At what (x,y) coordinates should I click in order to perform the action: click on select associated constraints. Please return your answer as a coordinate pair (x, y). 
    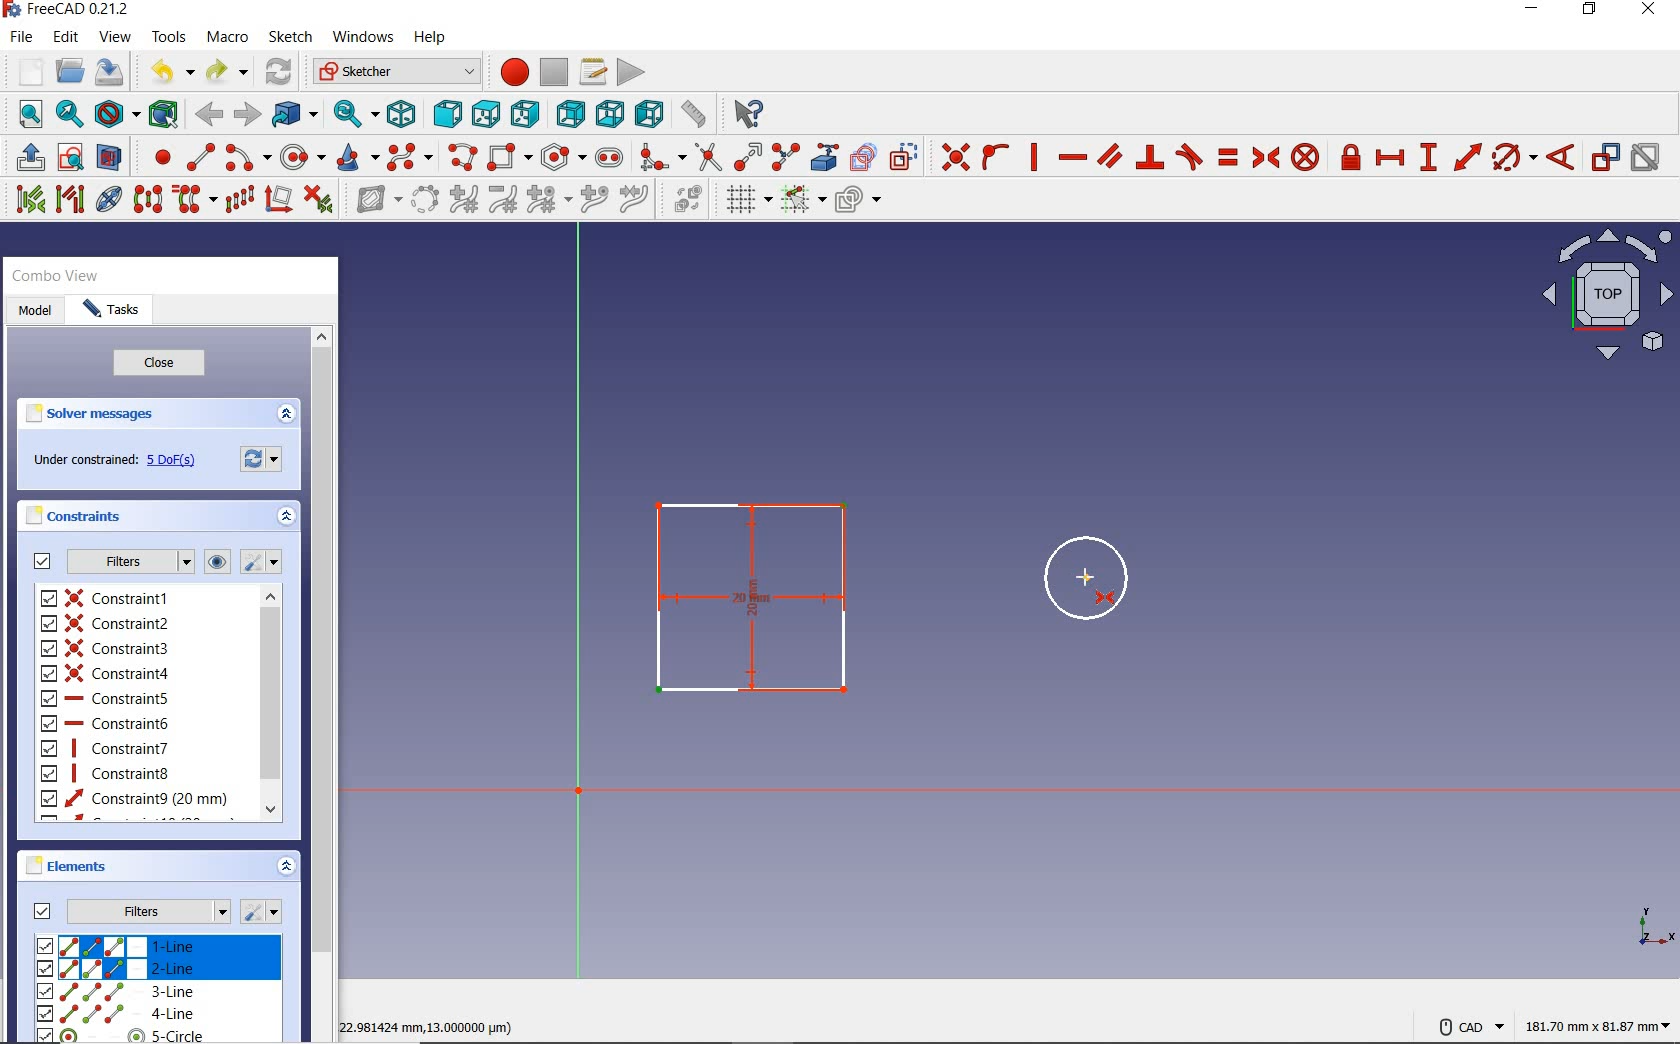
    Looking at the image, I should click on (26, 200).